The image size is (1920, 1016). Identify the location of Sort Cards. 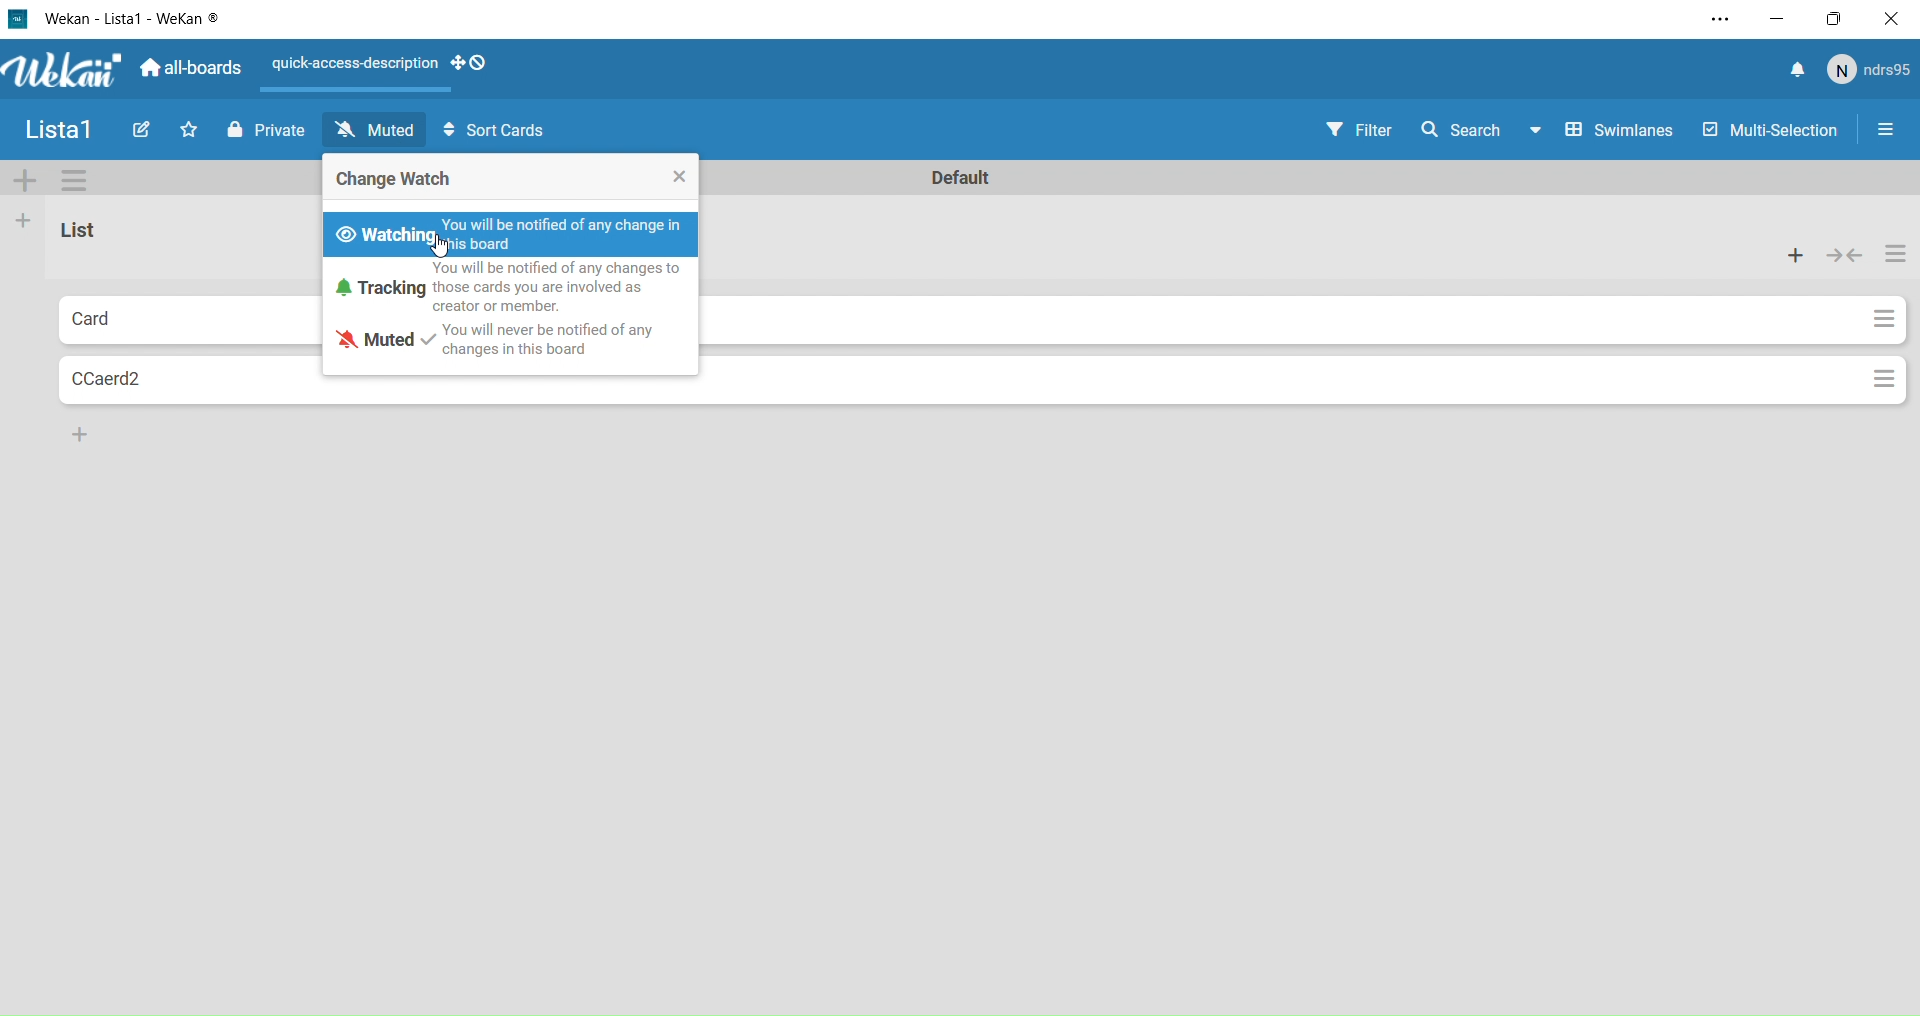
(494, 131).